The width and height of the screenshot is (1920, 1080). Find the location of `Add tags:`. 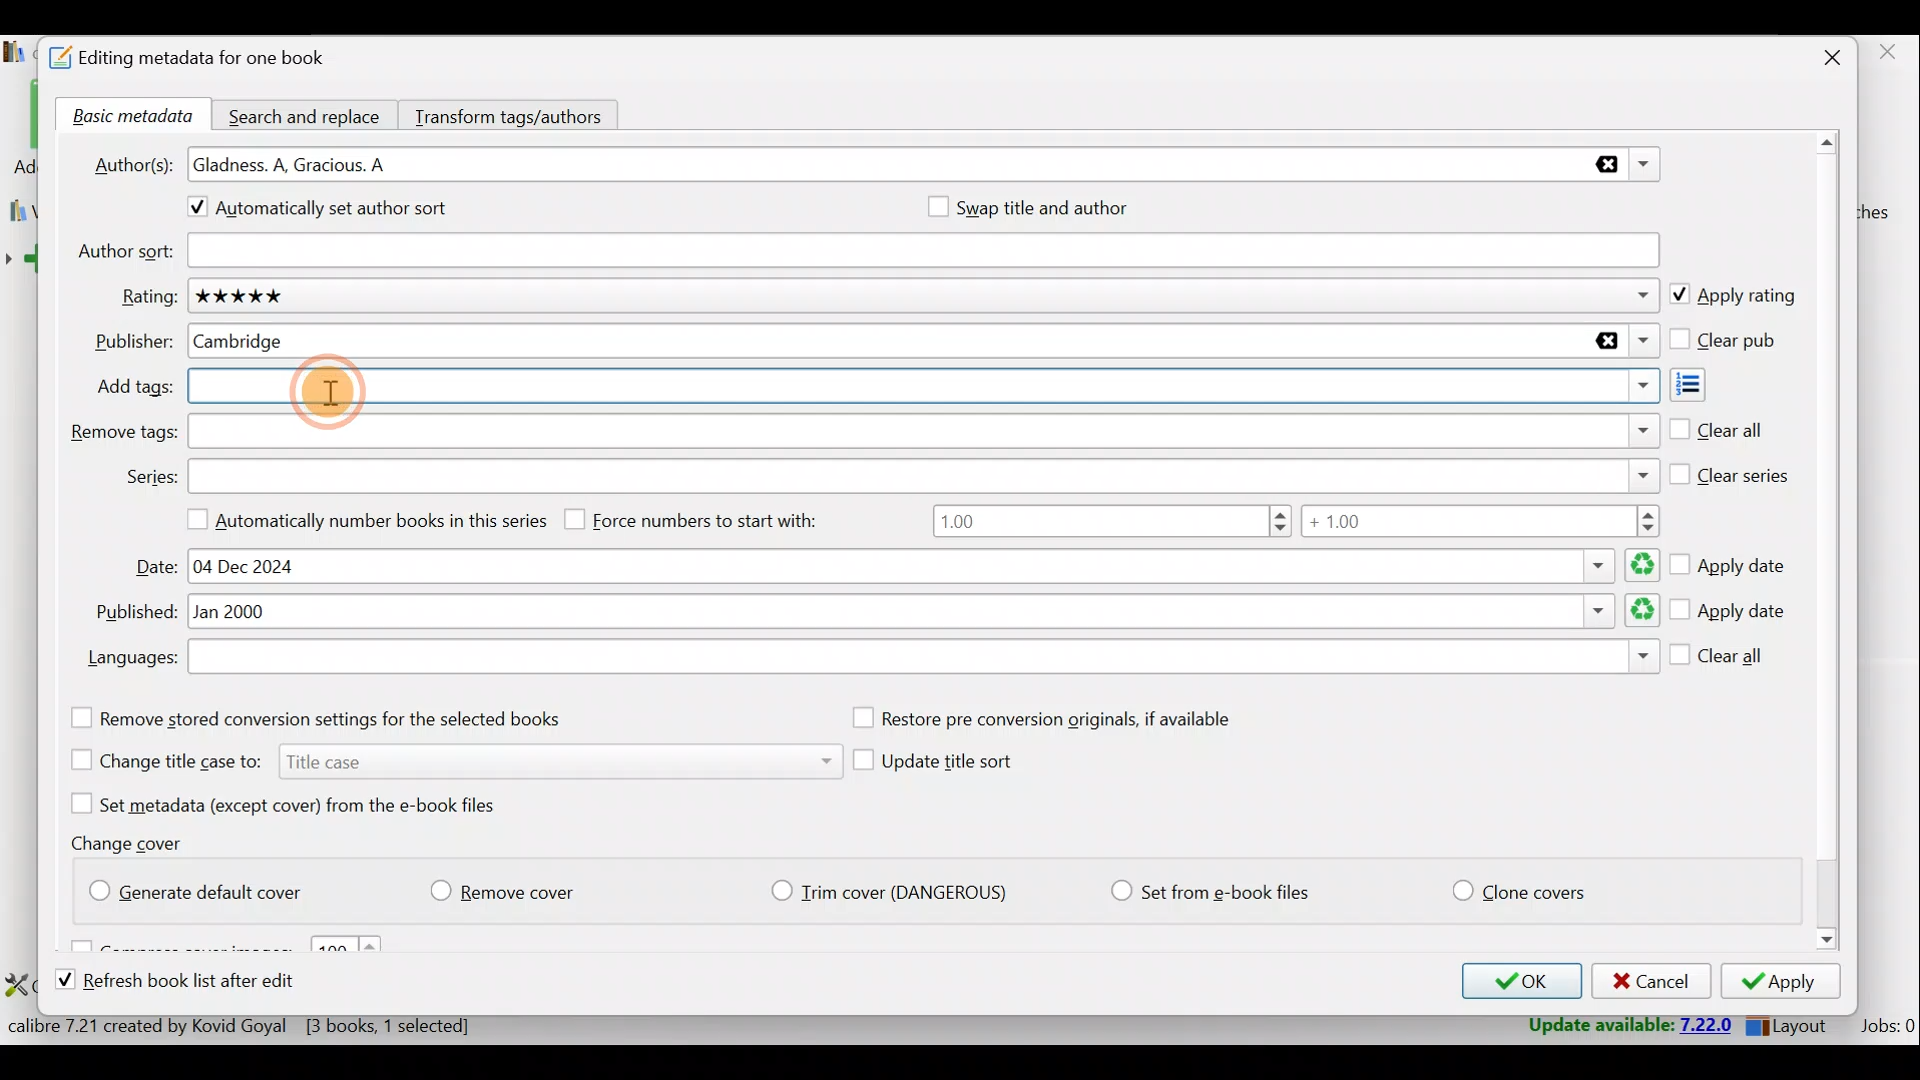

Add tags: is located at coordinates (134, 387).